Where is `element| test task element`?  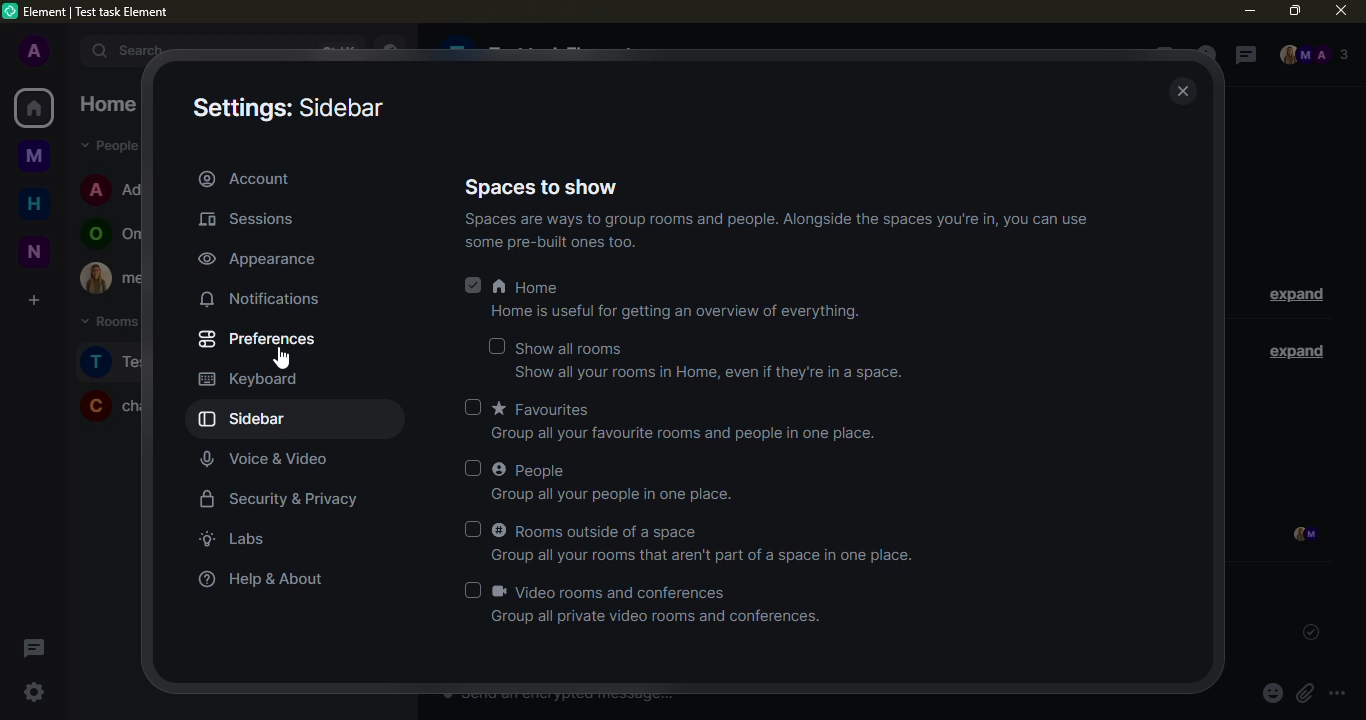
element| test task element is located at coordinates (104, 13).